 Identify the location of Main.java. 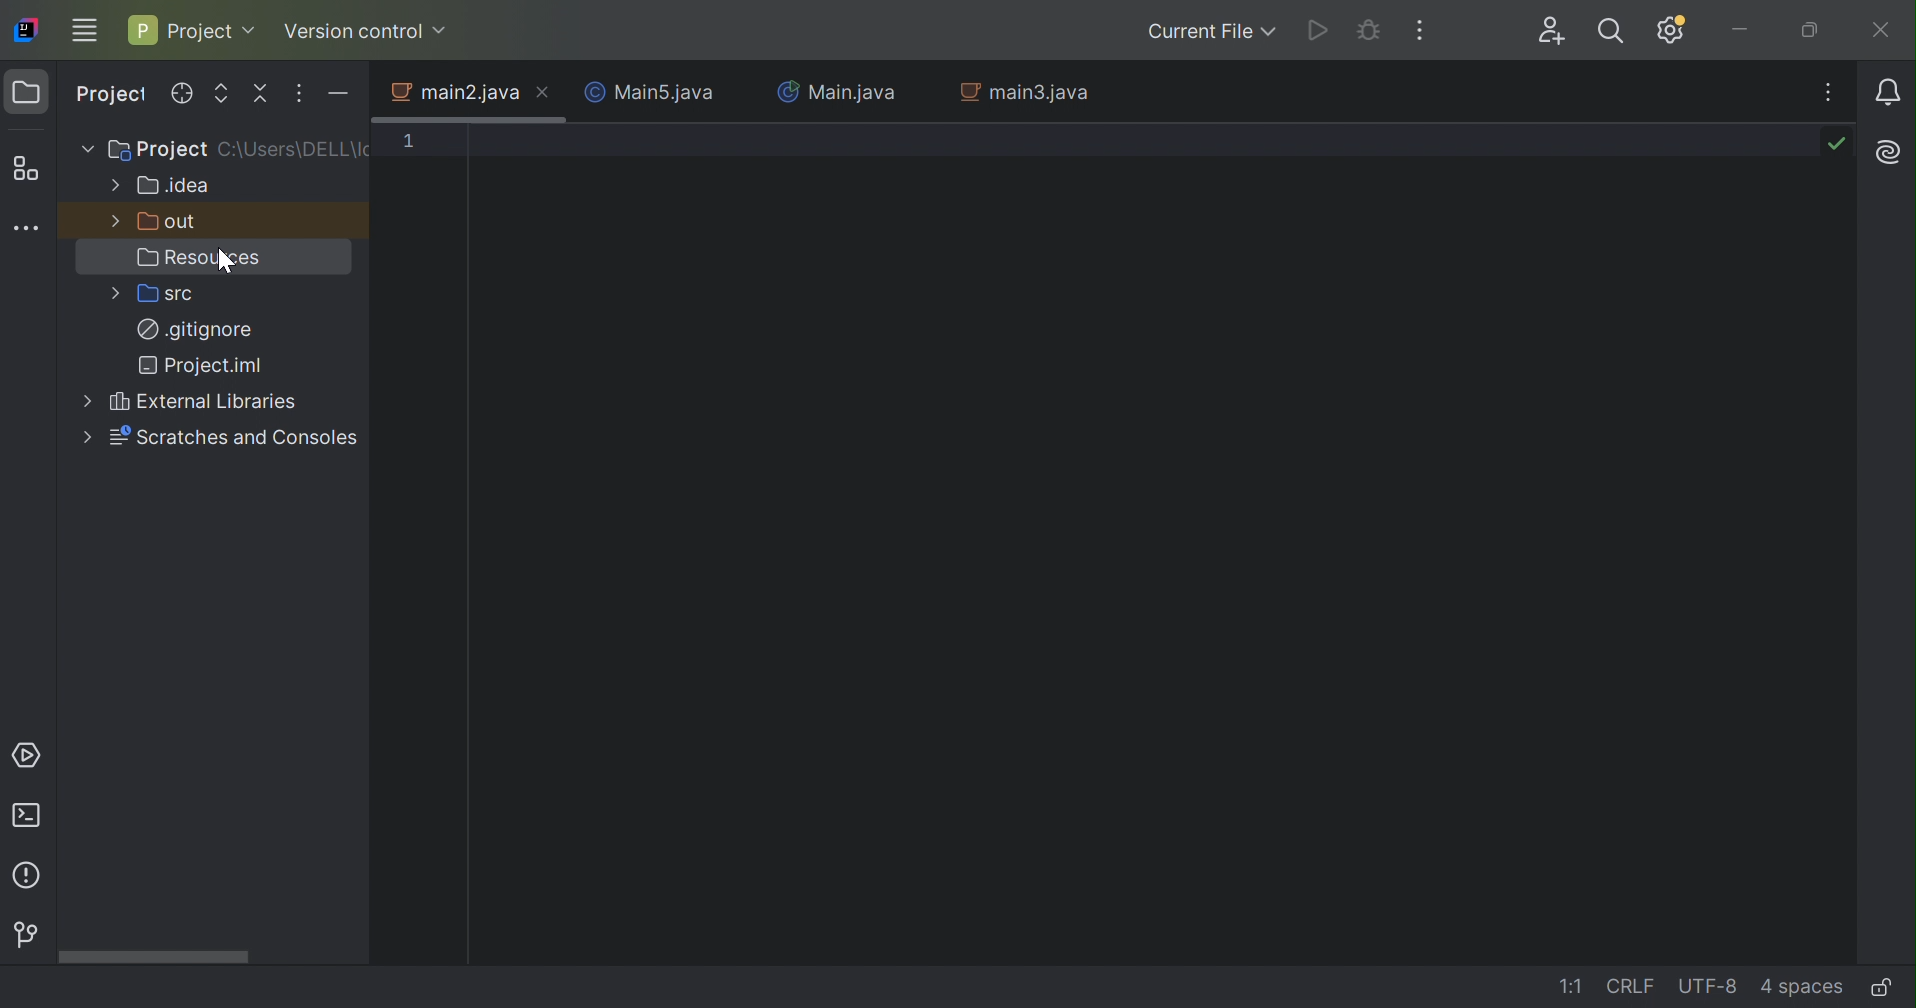
(836, 94).